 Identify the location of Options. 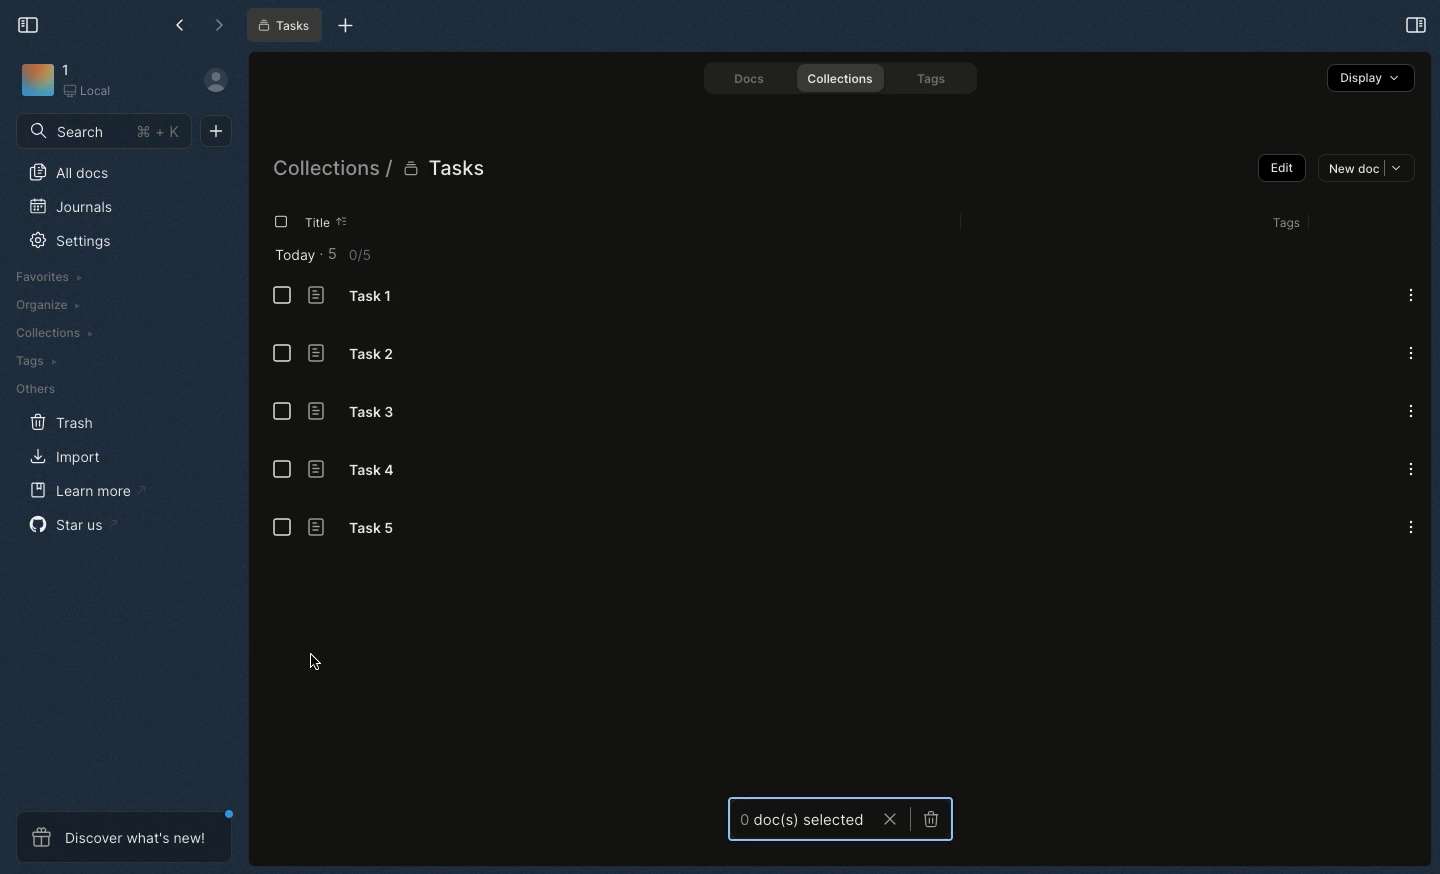
(1409, 525).